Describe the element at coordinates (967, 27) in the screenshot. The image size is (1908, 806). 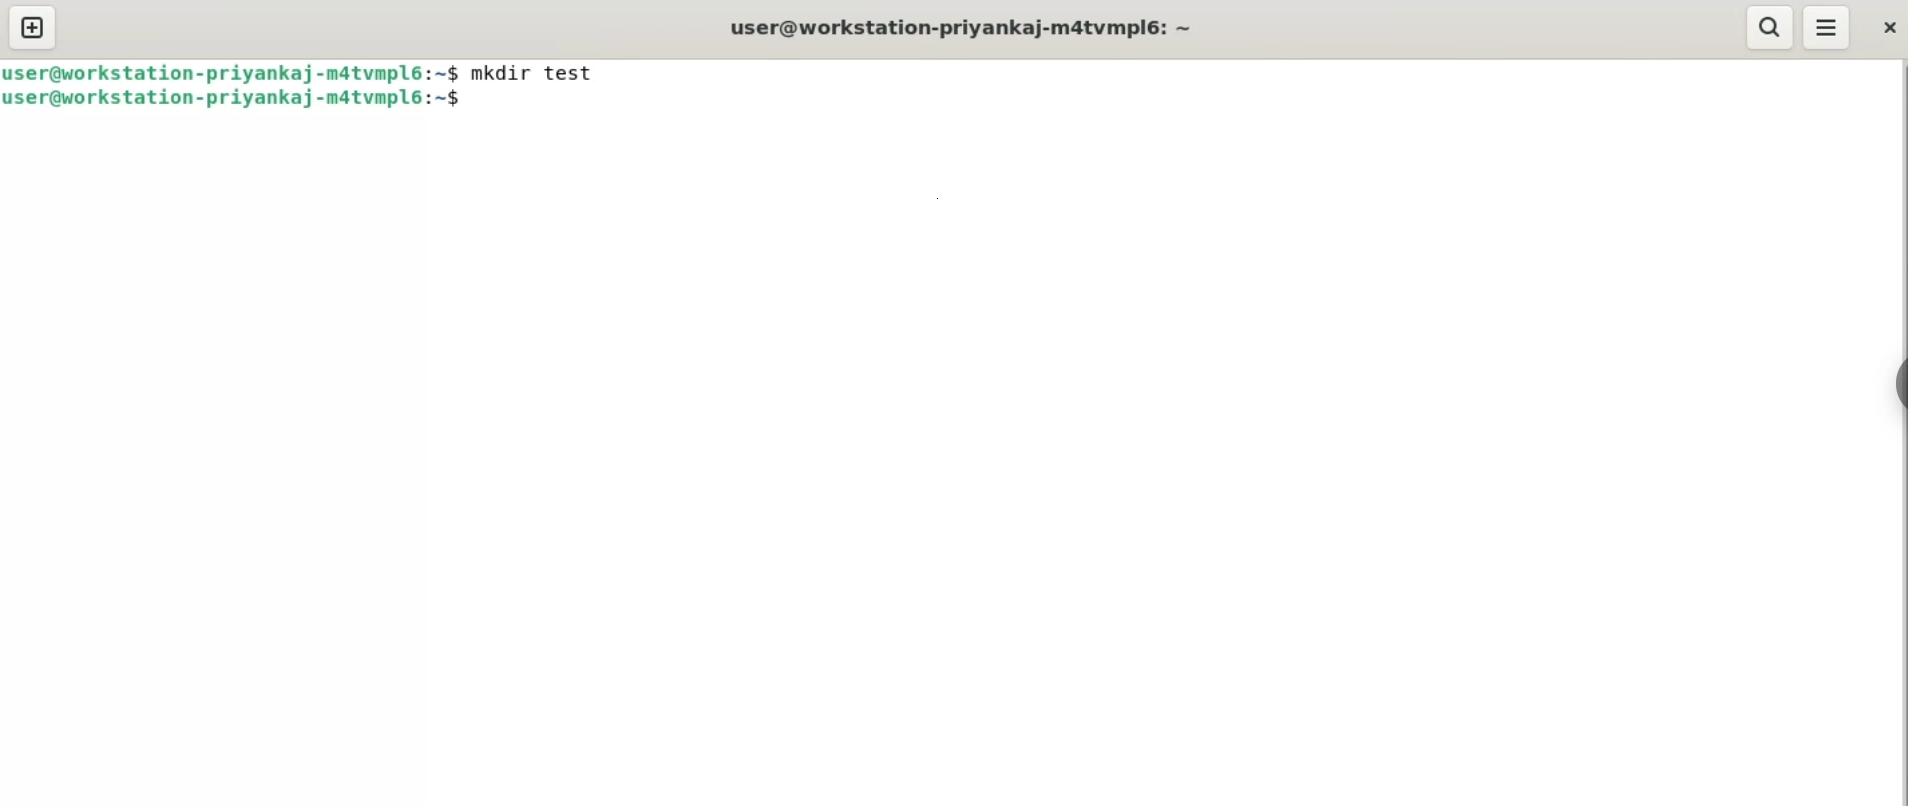
I see `user@workstation-priyankaj-m4tvmpl6: ~` at that location.